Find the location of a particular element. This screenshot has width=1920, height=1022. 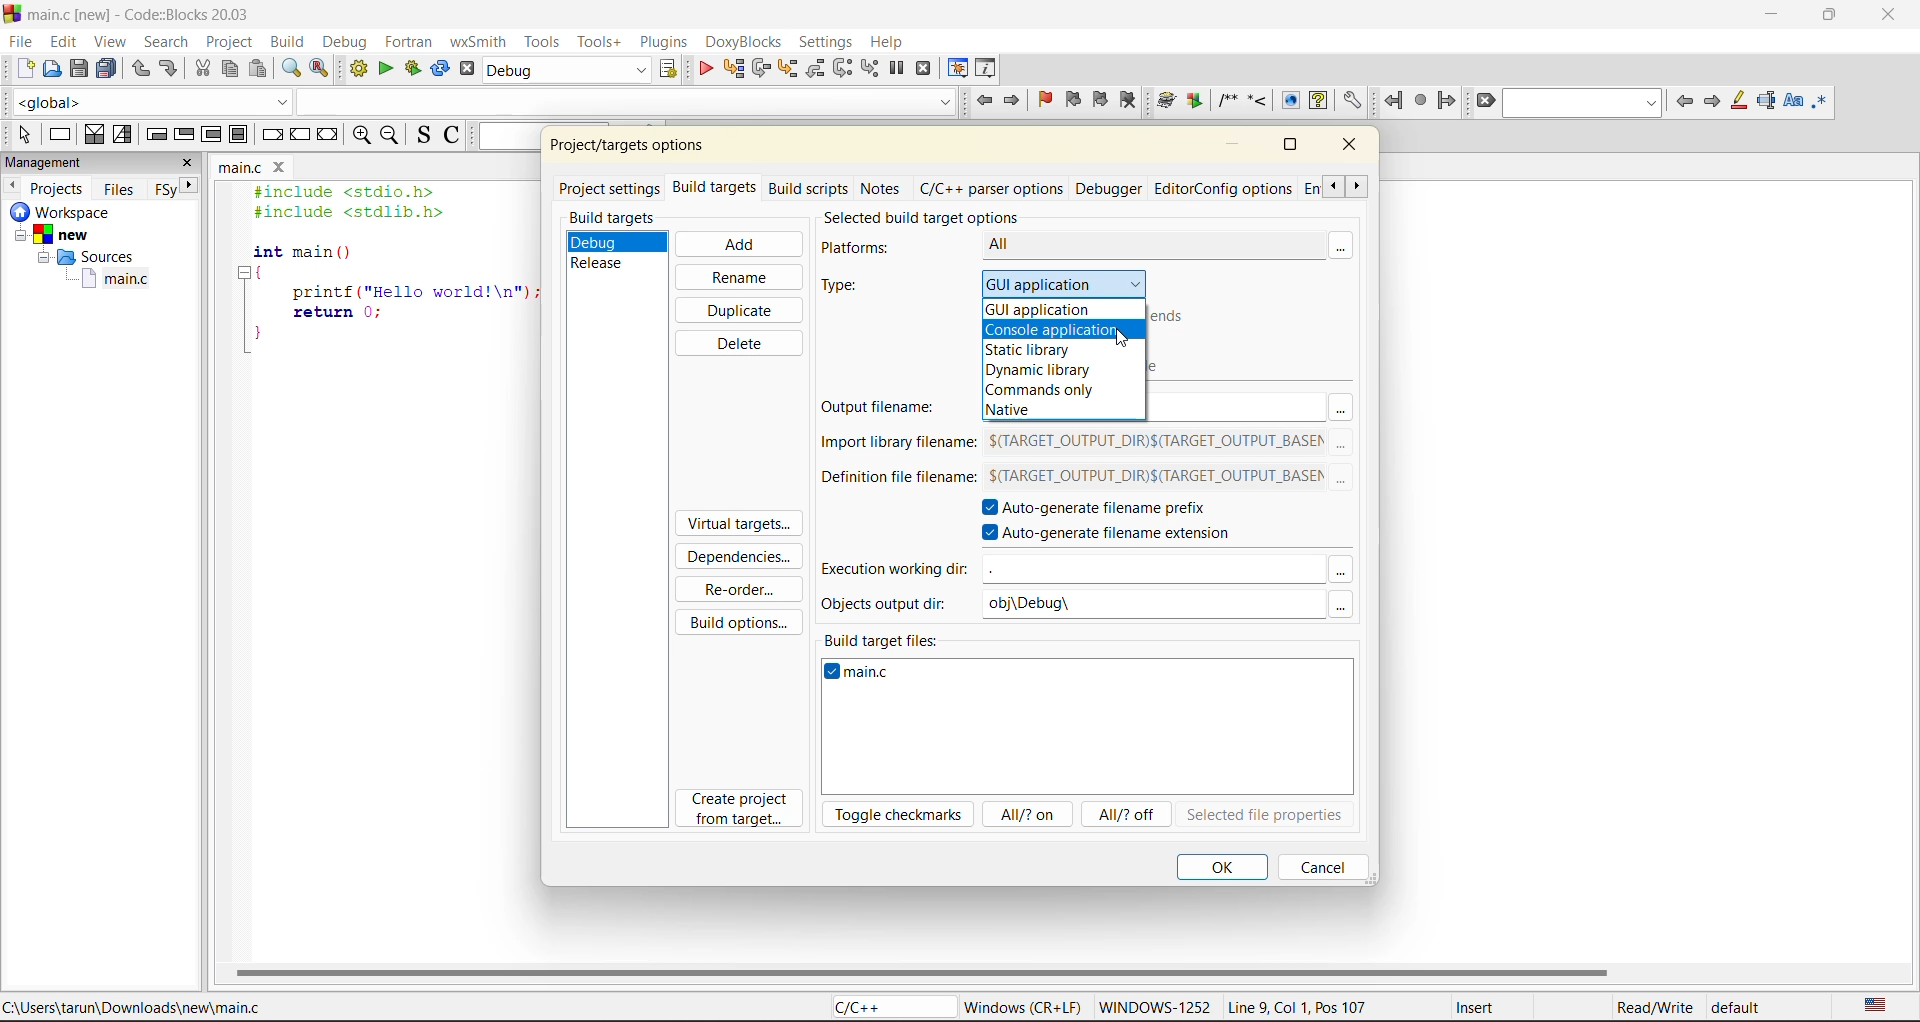

run to cursor is located at coordinates (735, 69).